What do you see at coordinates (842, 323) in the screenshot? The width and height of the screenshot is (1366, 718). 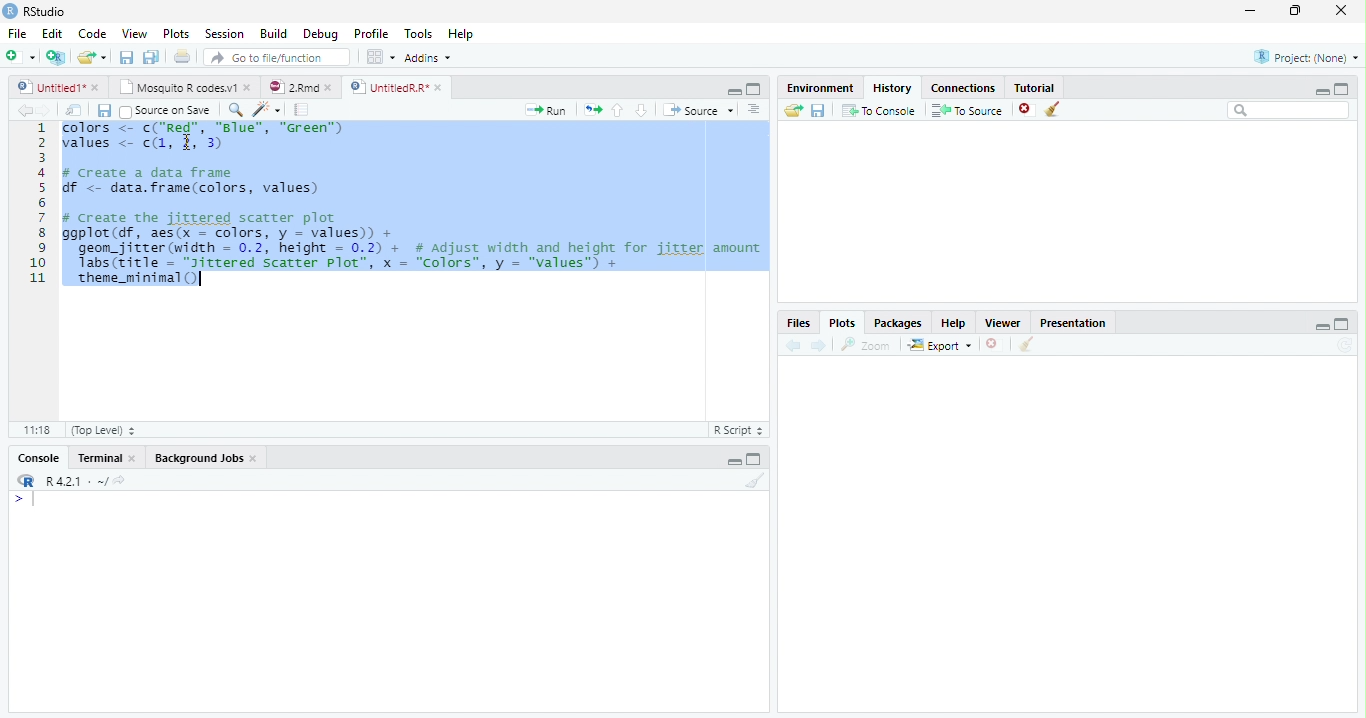 I see `Plots` at bounding box center [842, 323].